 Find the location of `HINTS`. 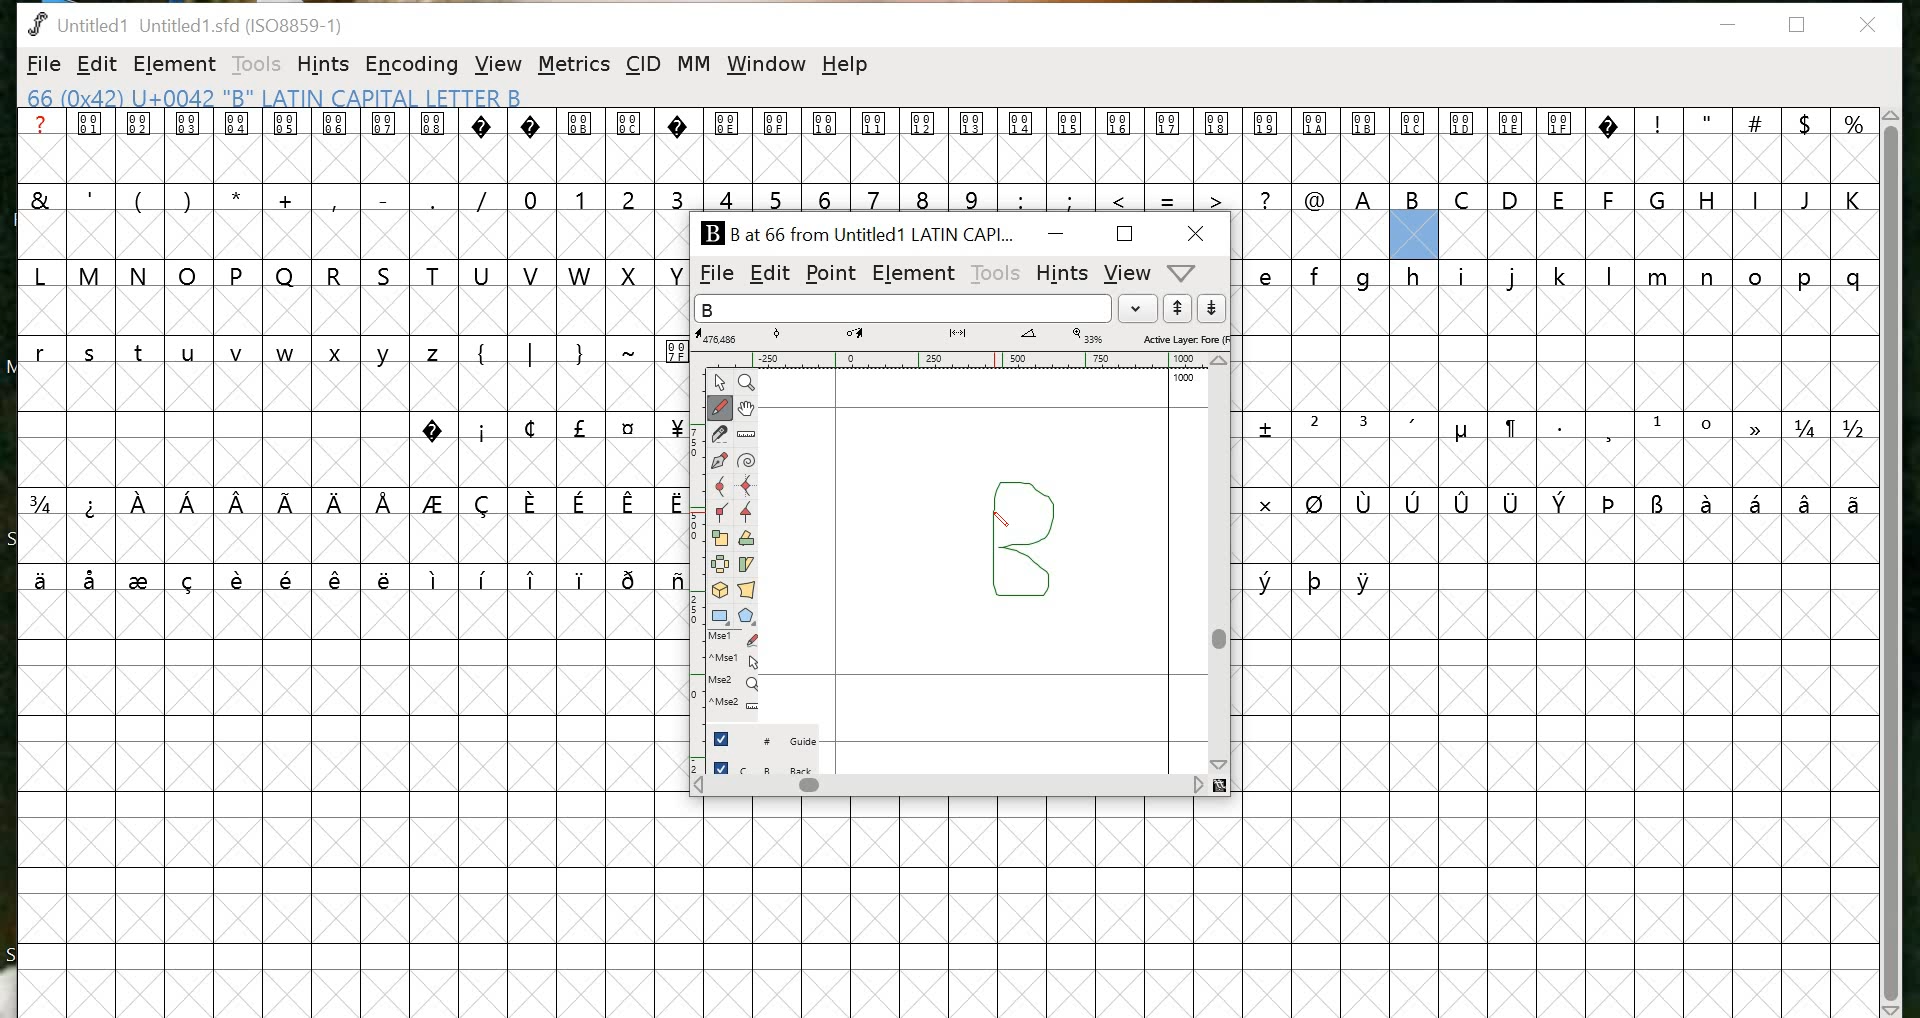

HINTS is located at coordinates (322, 65).